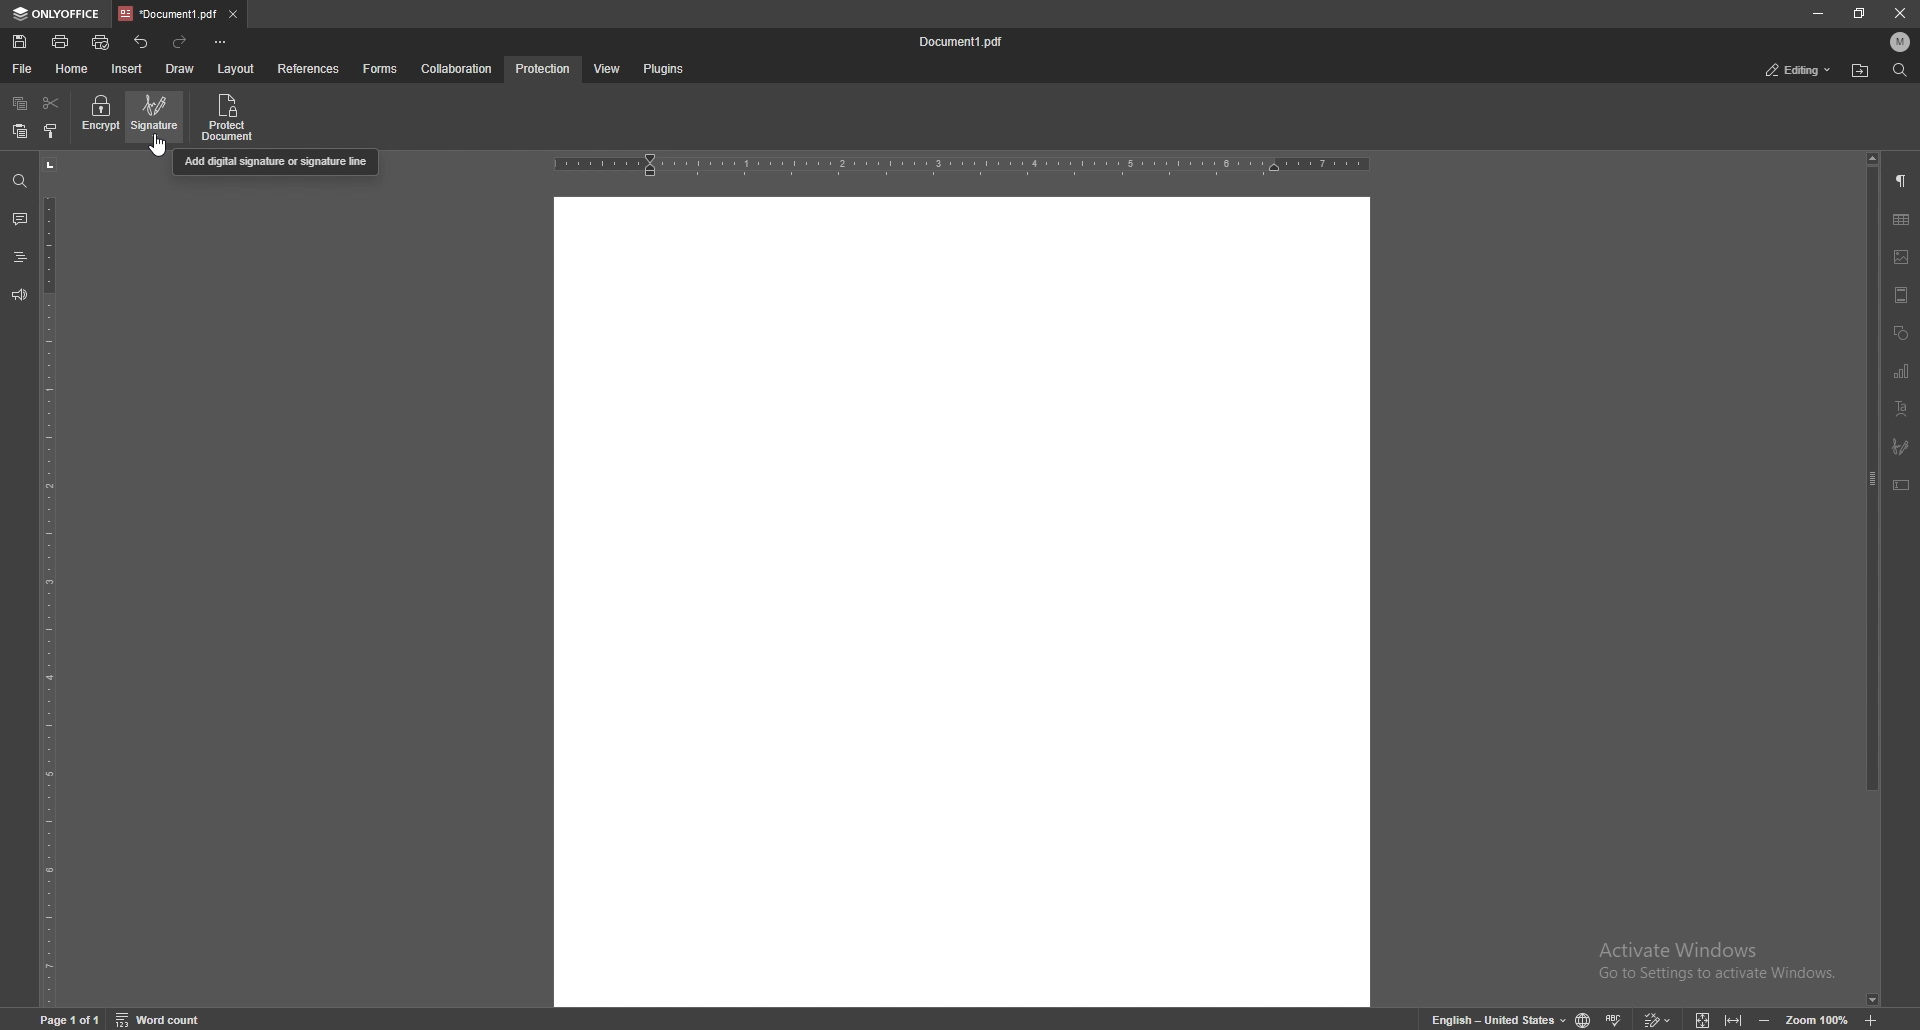  I want to click on status, so click(1799, 71).